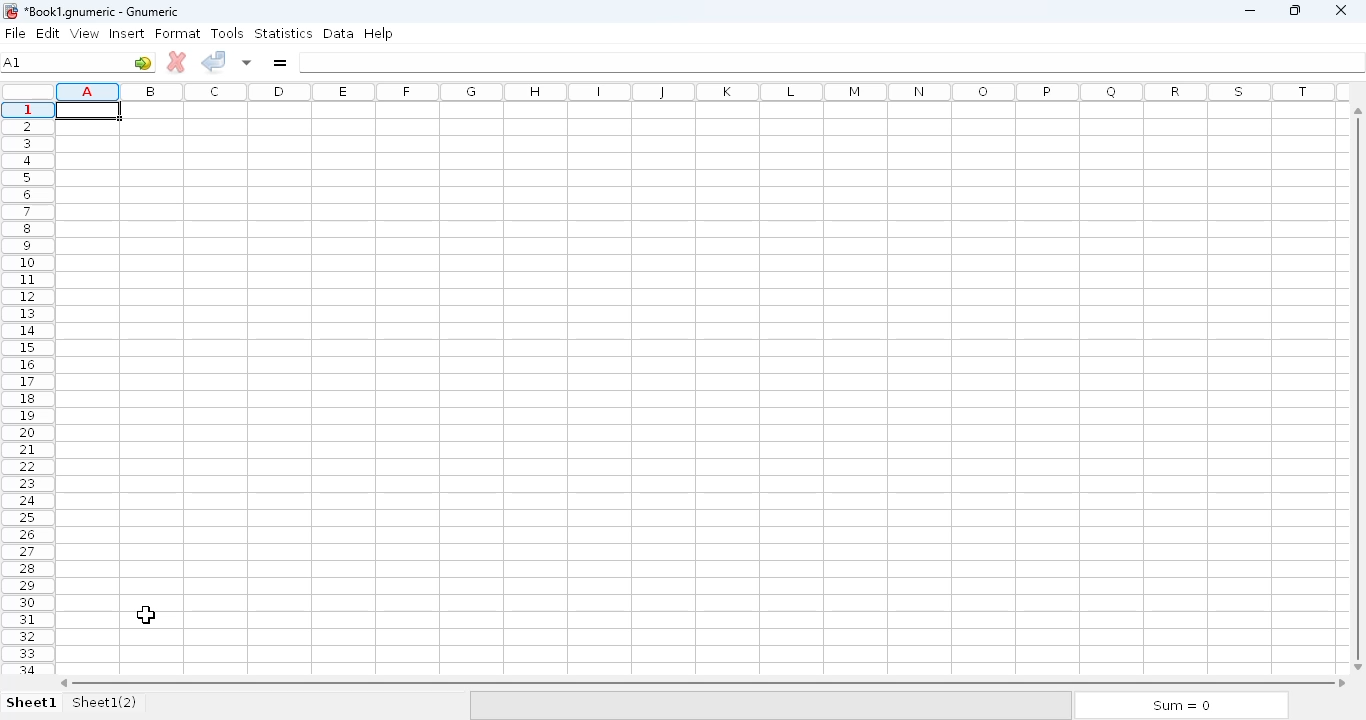 The height and width of the screenshot is (720, 1366). What do you see at coordinates (696, 391) in the screenshot?
I see `Cells` at bounding box center [696, 391].